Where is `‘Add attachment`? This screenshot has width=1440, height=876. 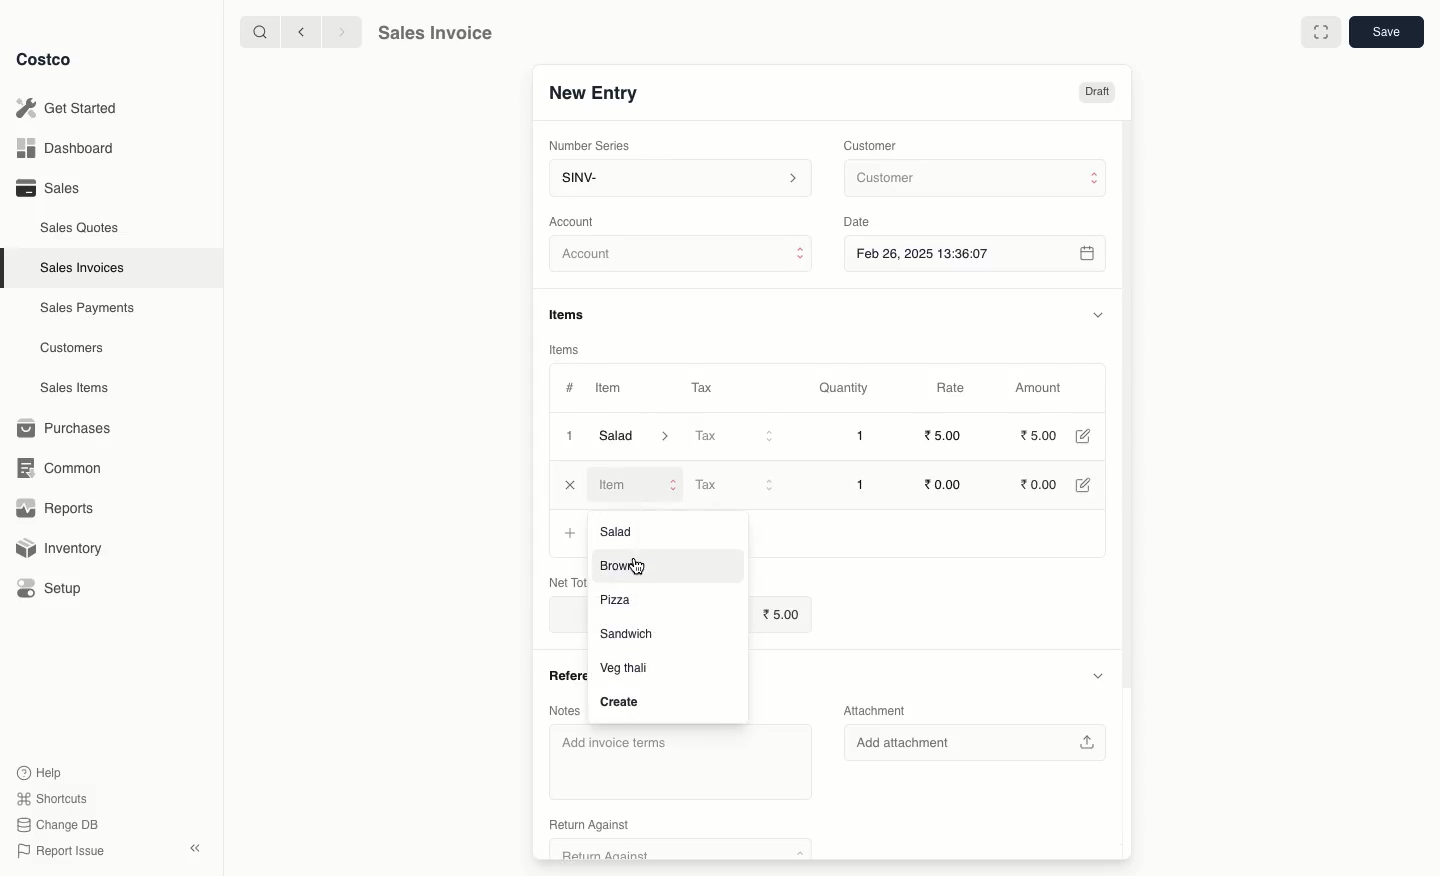
‘Add attachment is located at coordinates (974, 740).